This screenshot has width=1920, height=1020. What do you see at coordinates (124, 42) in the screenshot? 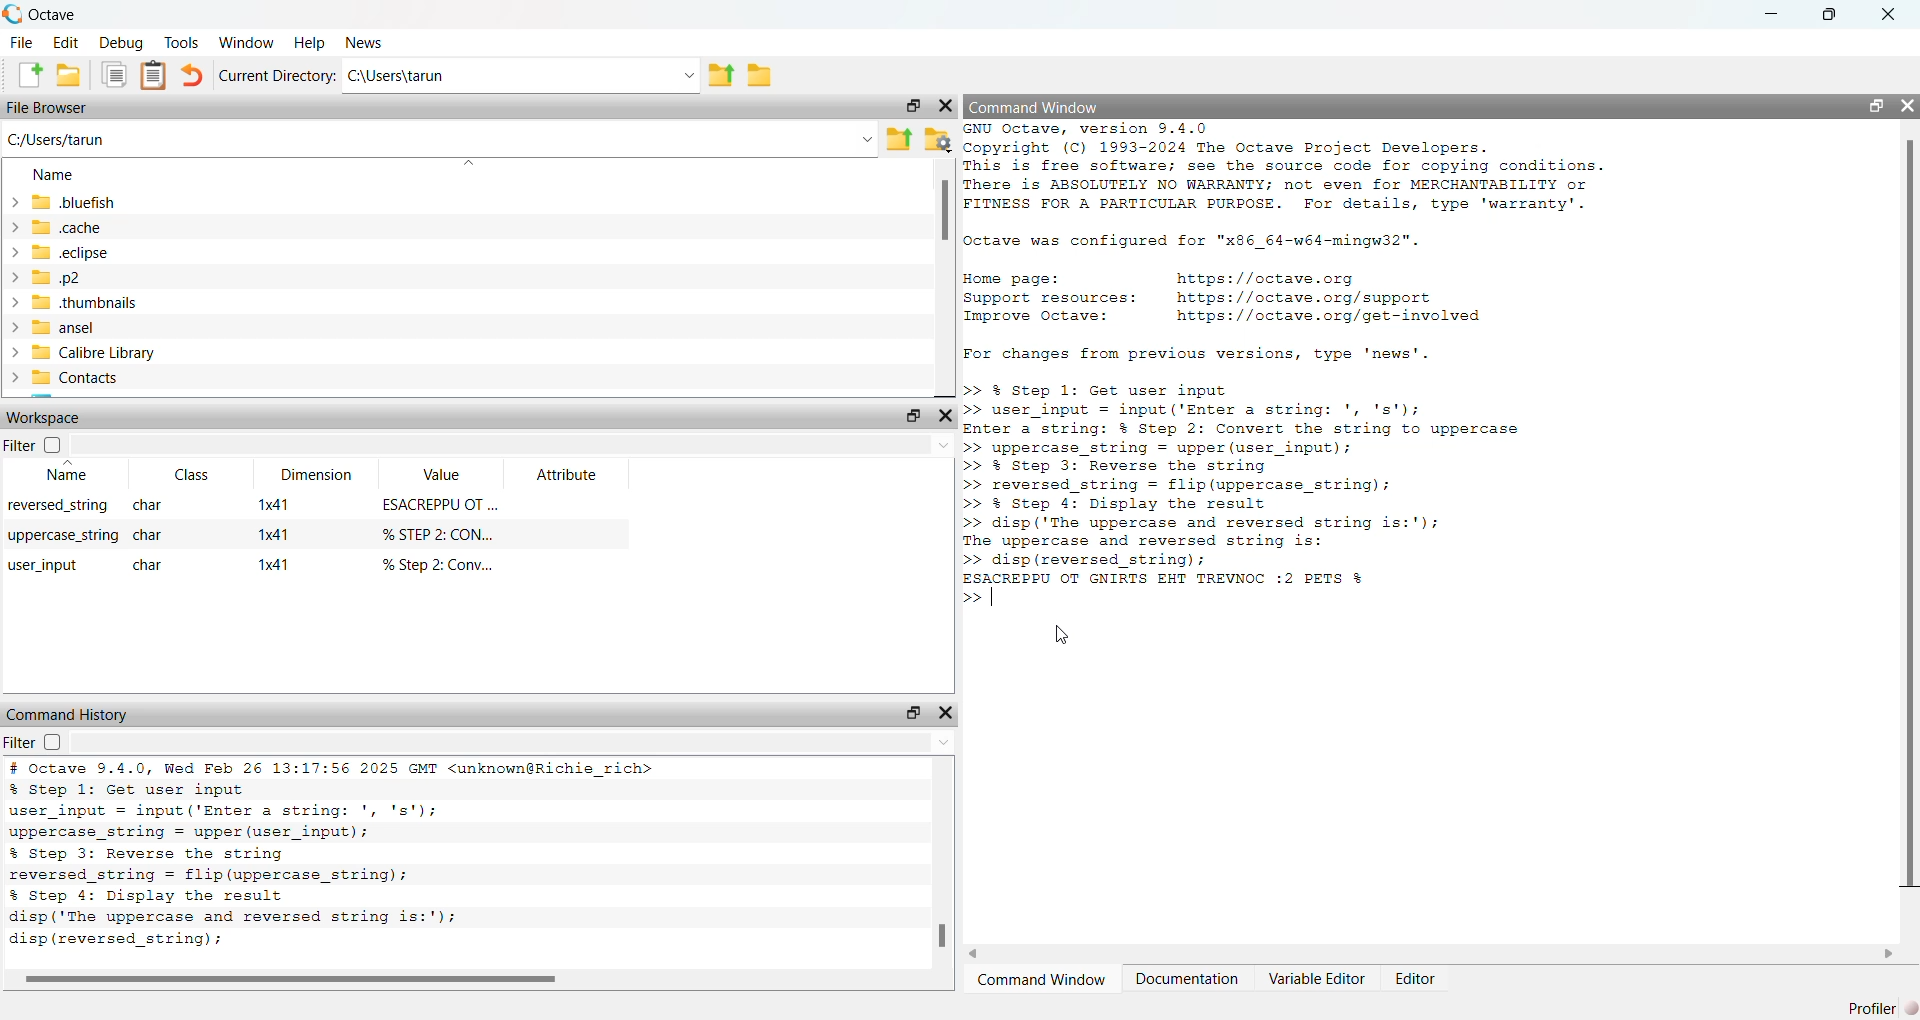
I see `debug` at bounding box center [124, 42].